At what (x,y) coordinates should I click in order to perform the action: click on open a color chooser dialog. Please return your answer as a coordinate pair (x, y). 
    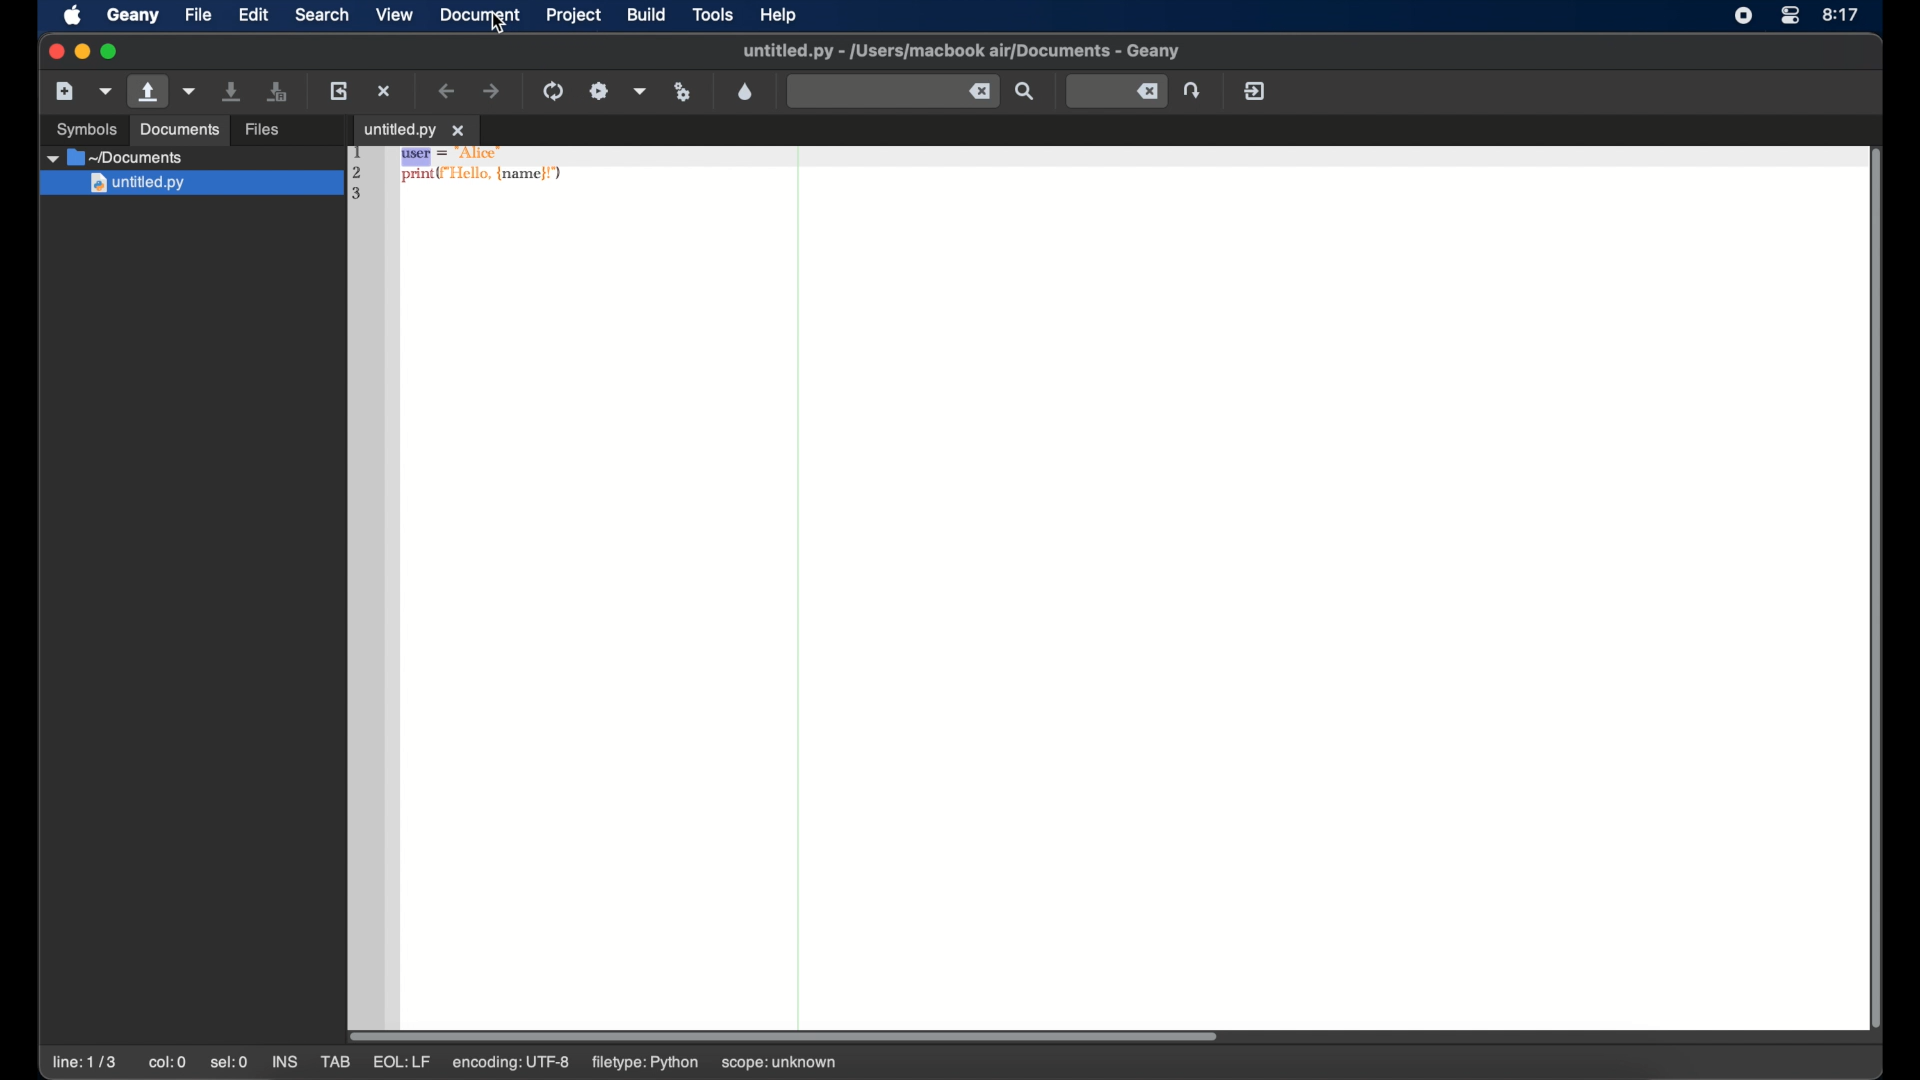
    Looking at the image, I should click on (746, 92).